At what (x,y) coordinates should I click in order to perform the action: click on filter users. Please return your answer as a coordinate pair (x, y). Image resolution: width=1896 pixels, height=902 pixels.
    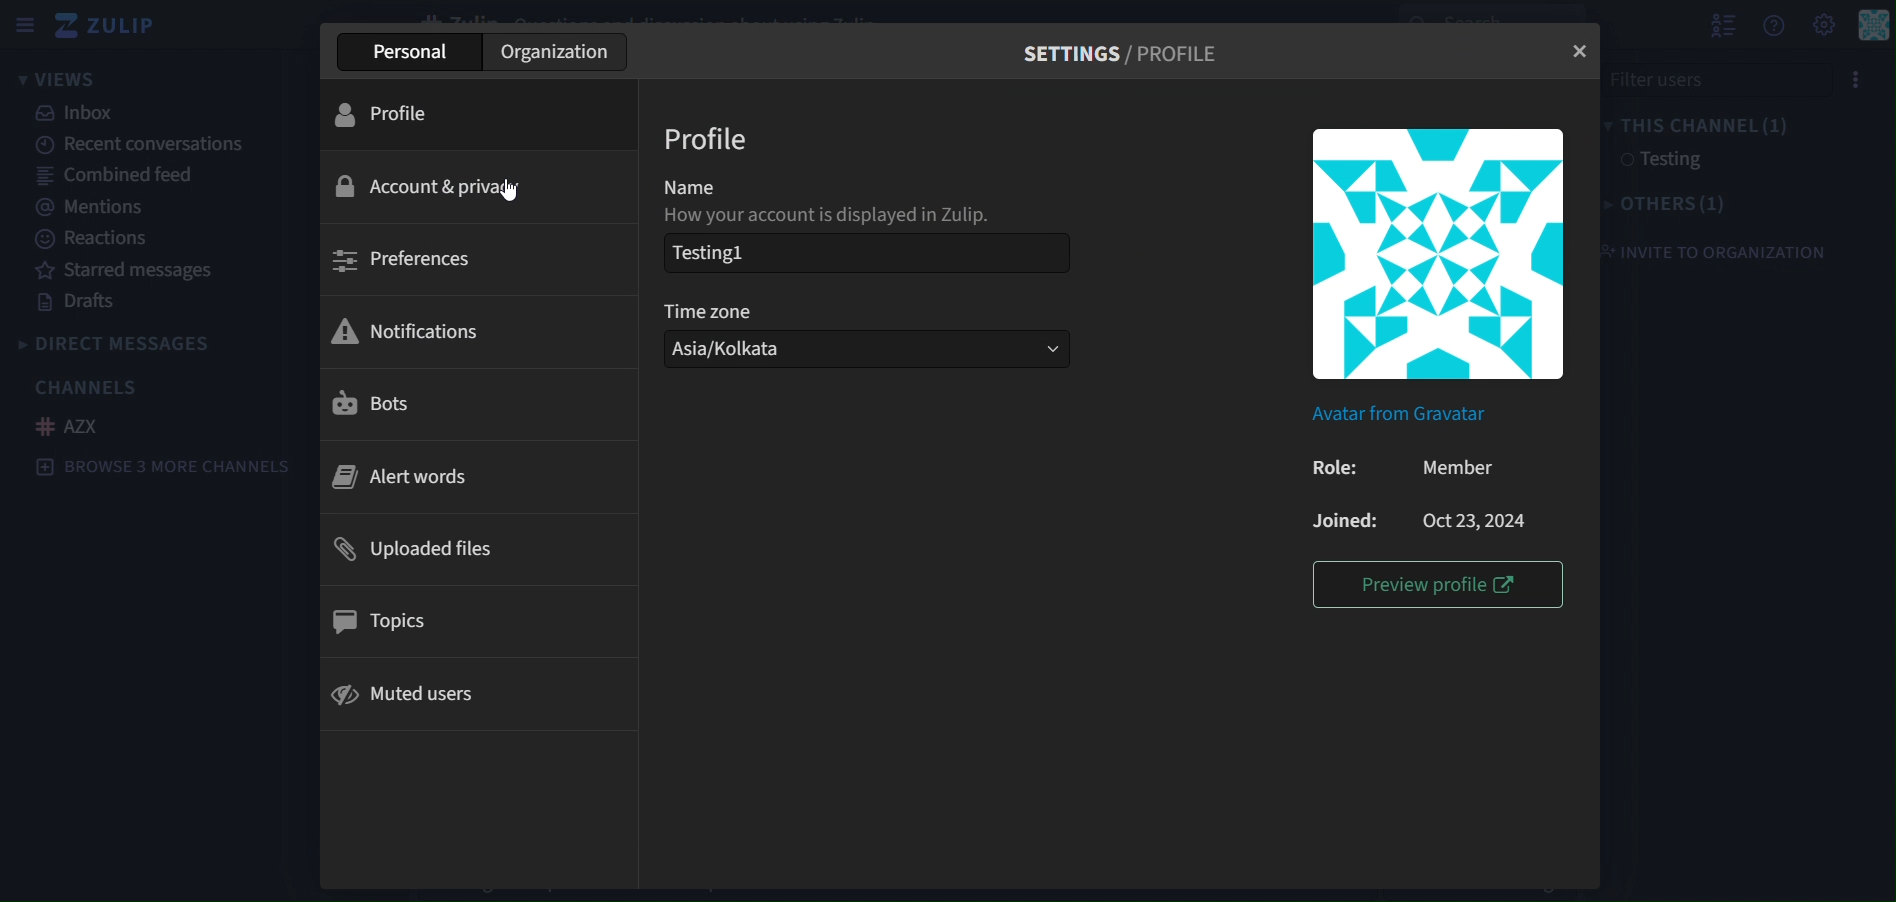
    Looking at the image, I should click on (1722, 79).